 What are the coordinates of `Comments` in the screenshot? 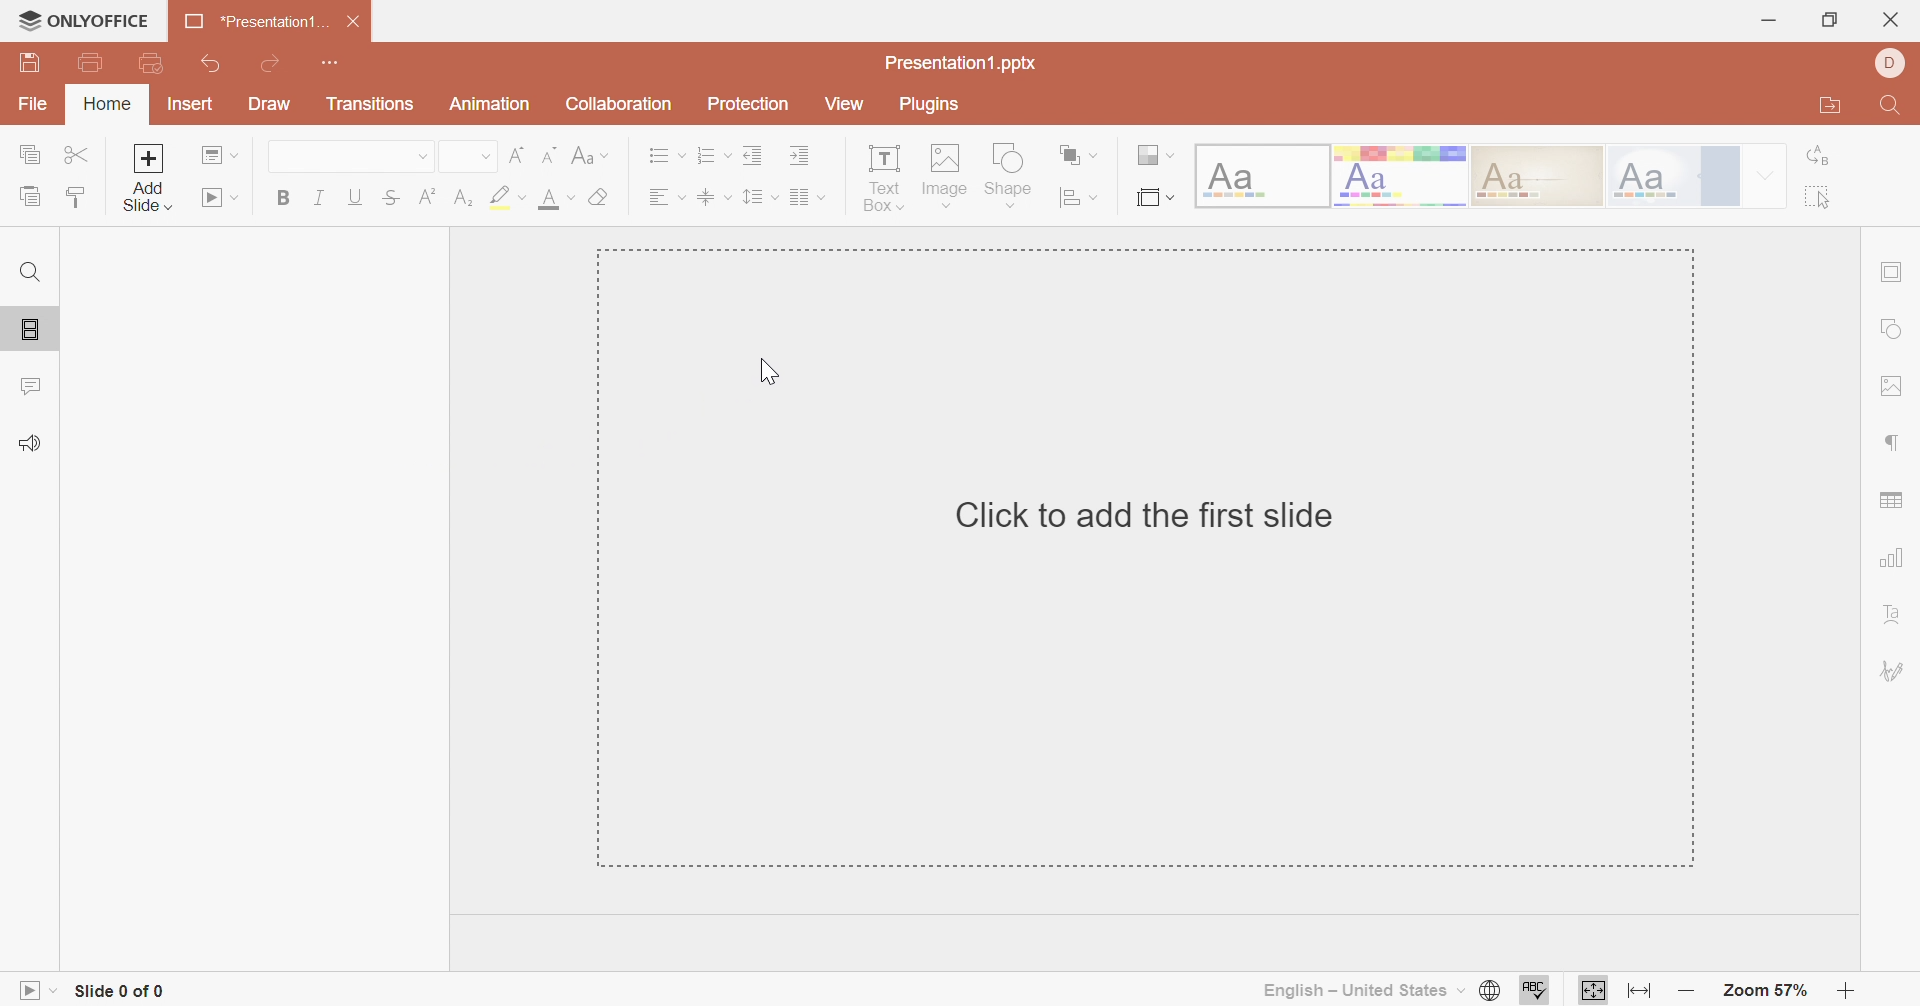 It's located at (28, 386).